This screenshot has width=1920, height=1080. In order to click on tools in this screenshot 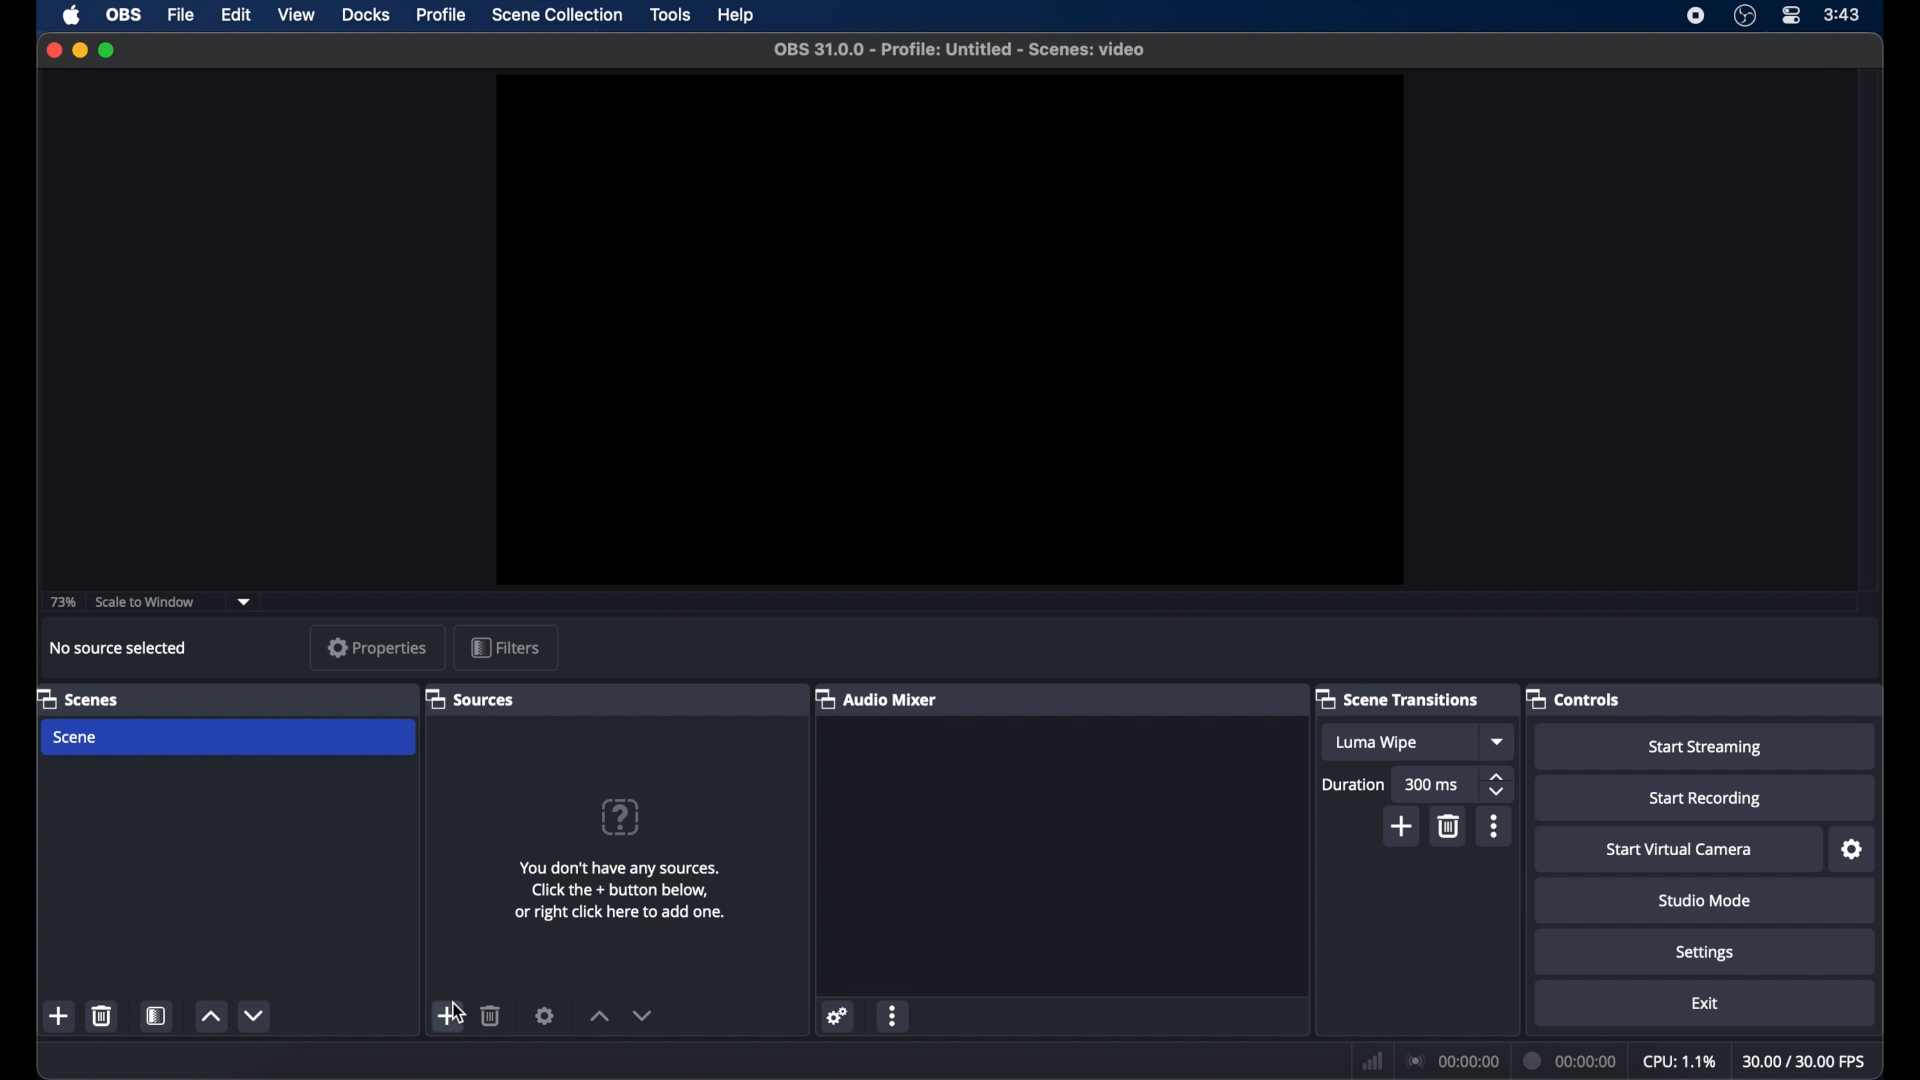, I will do `click(672, 15)`.